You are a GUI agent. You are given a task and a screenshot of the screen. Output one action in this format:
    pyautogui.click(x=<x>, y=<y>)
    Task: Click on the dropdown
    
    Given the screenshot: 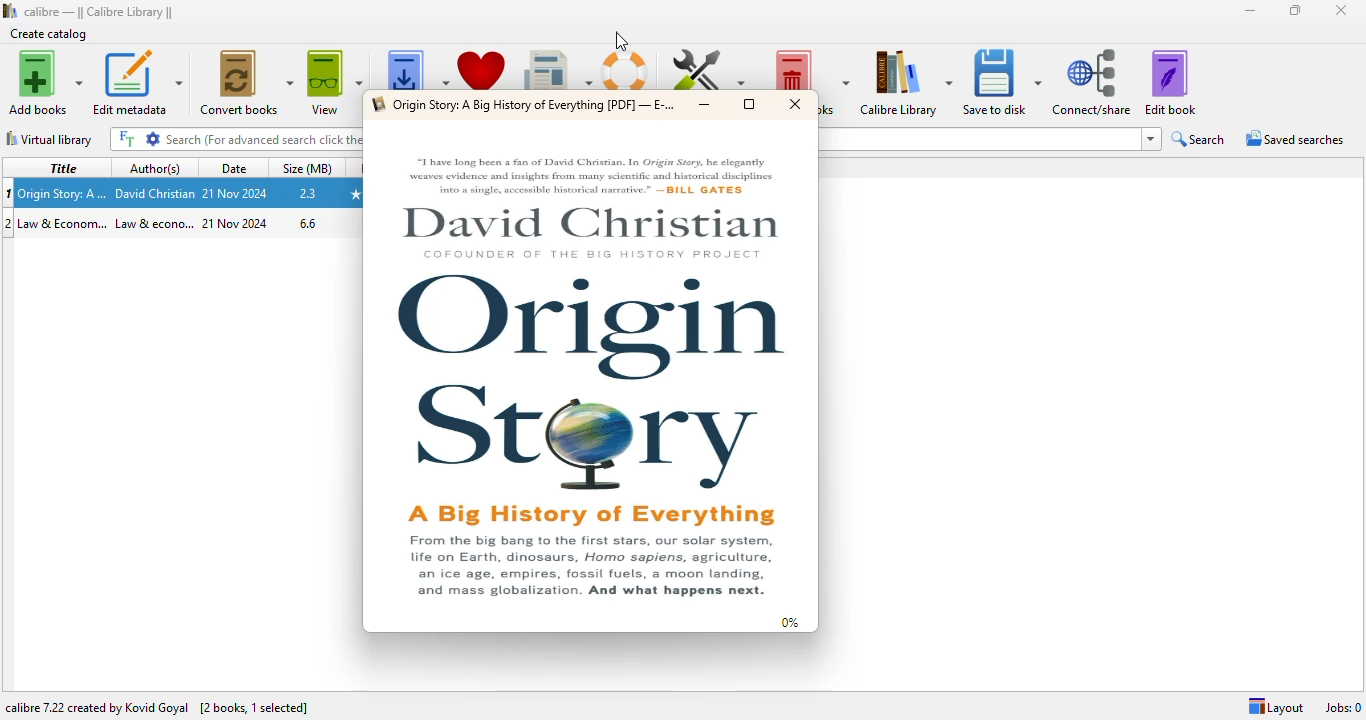 What is the action you would take?
    pyautogui.click(x=1151, y=139)
    